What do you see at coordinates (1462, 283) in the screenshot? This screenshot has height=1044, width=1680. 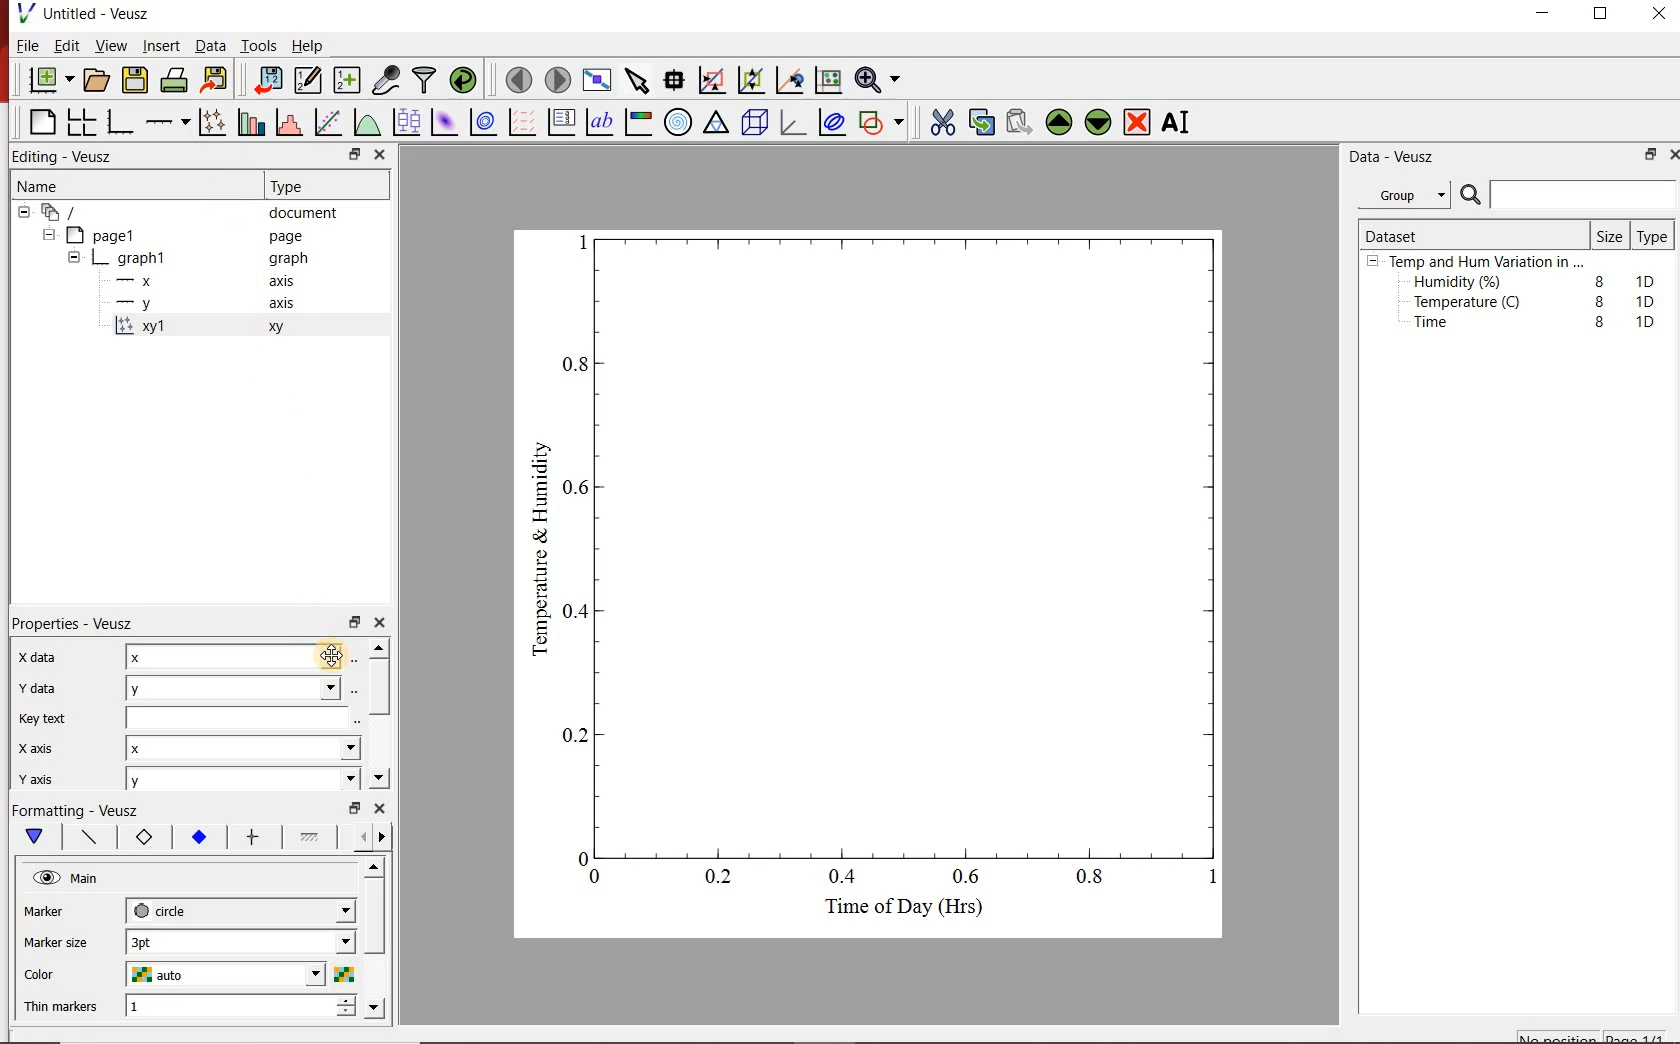 I see `Humidity (%)` at bounding box center [1462, 283].